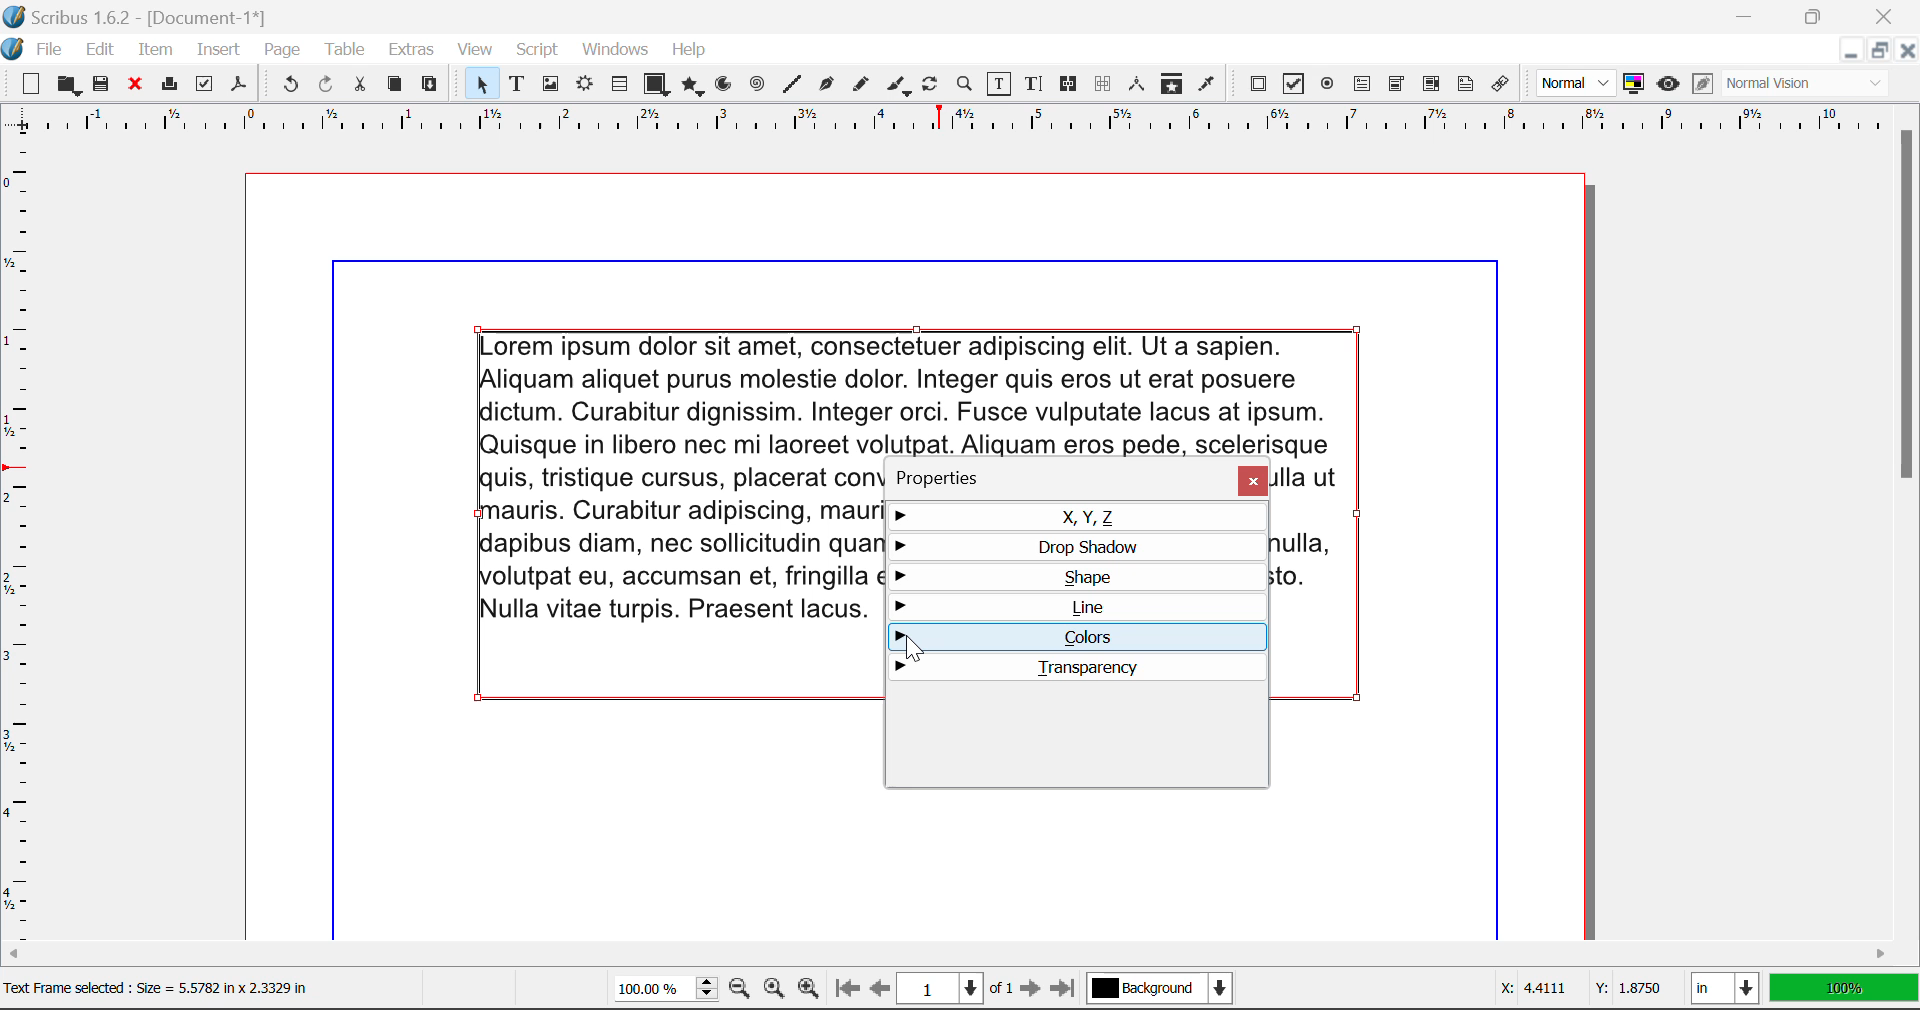 The height and width of the screenshot is (1010, 1920). What do you see at coordinates (948, 478) in the screenshot?
I see `Properties` at bounding box center [948, 478].